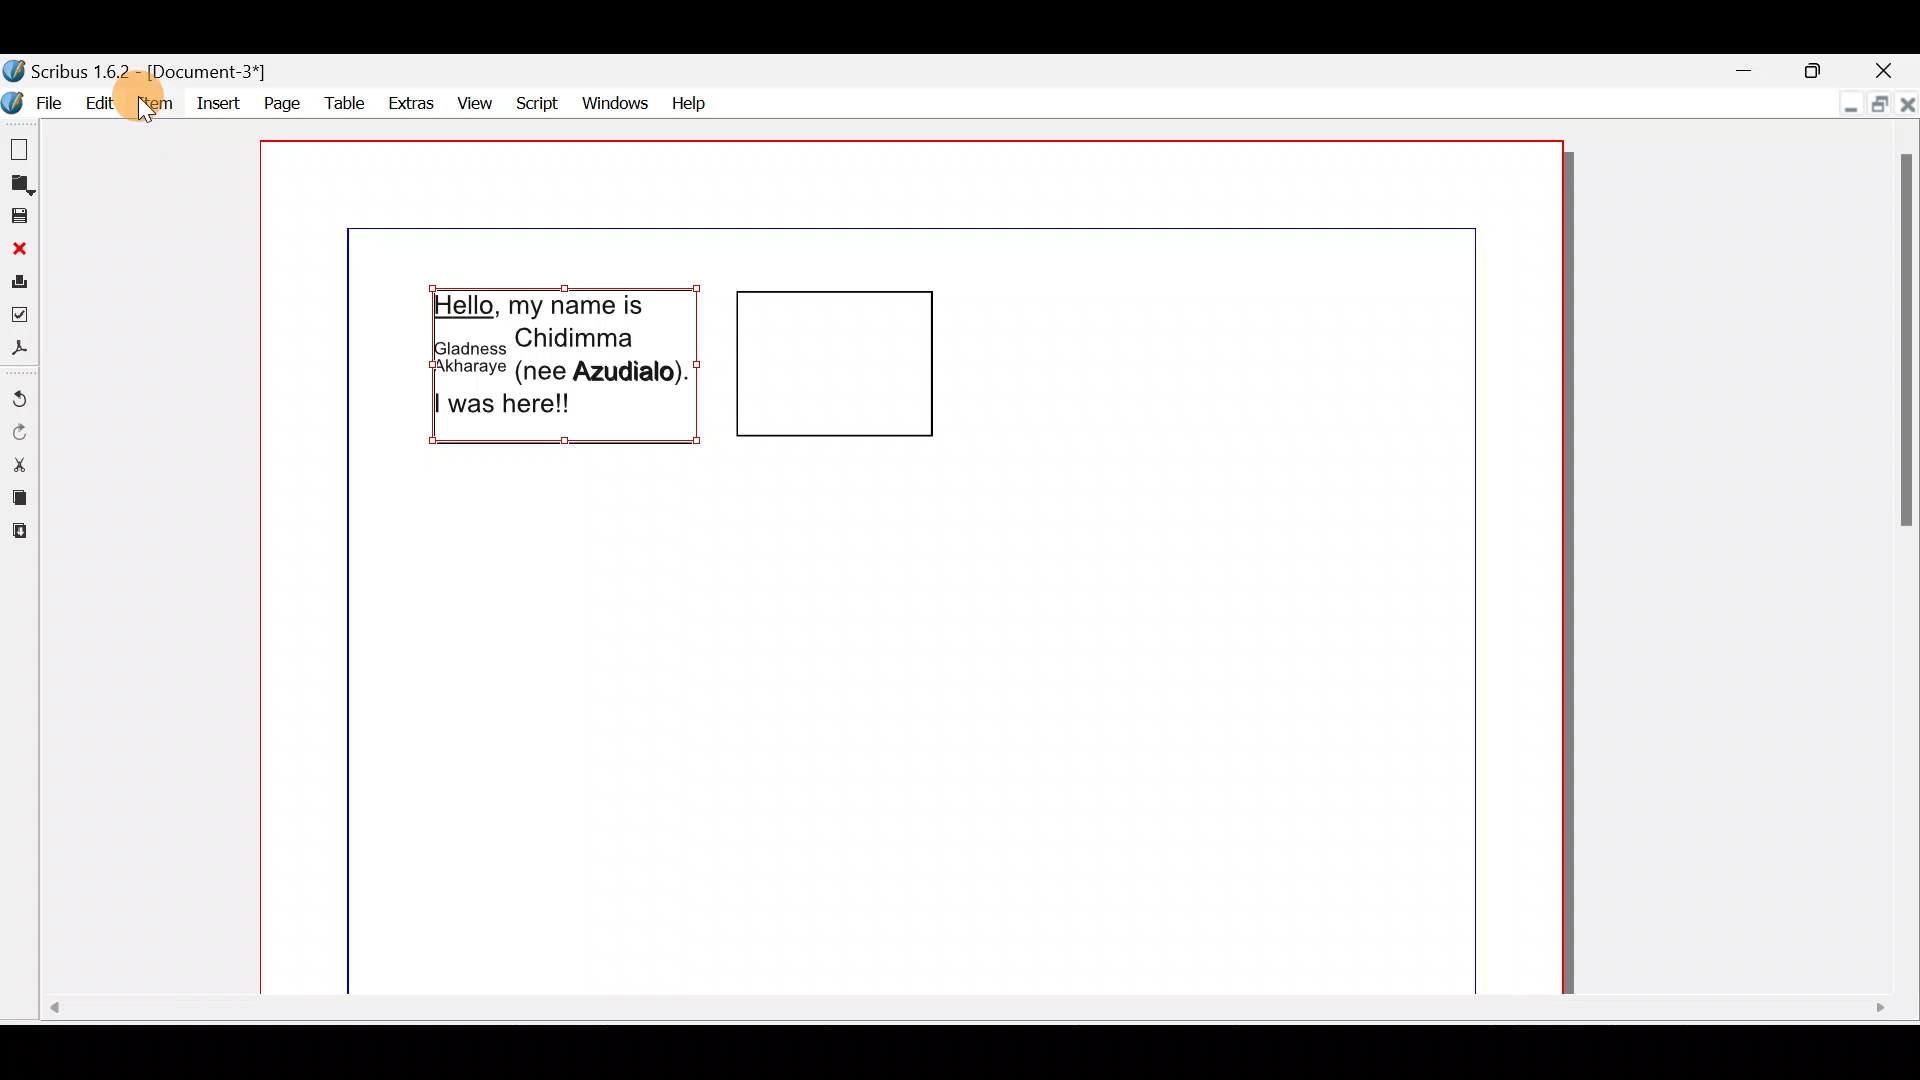 Image resolution: width=1920 pixels, height=1080 pixels. Describe the element at coordinates (20, 392) in the screenshot. I see `Undo` at that location.